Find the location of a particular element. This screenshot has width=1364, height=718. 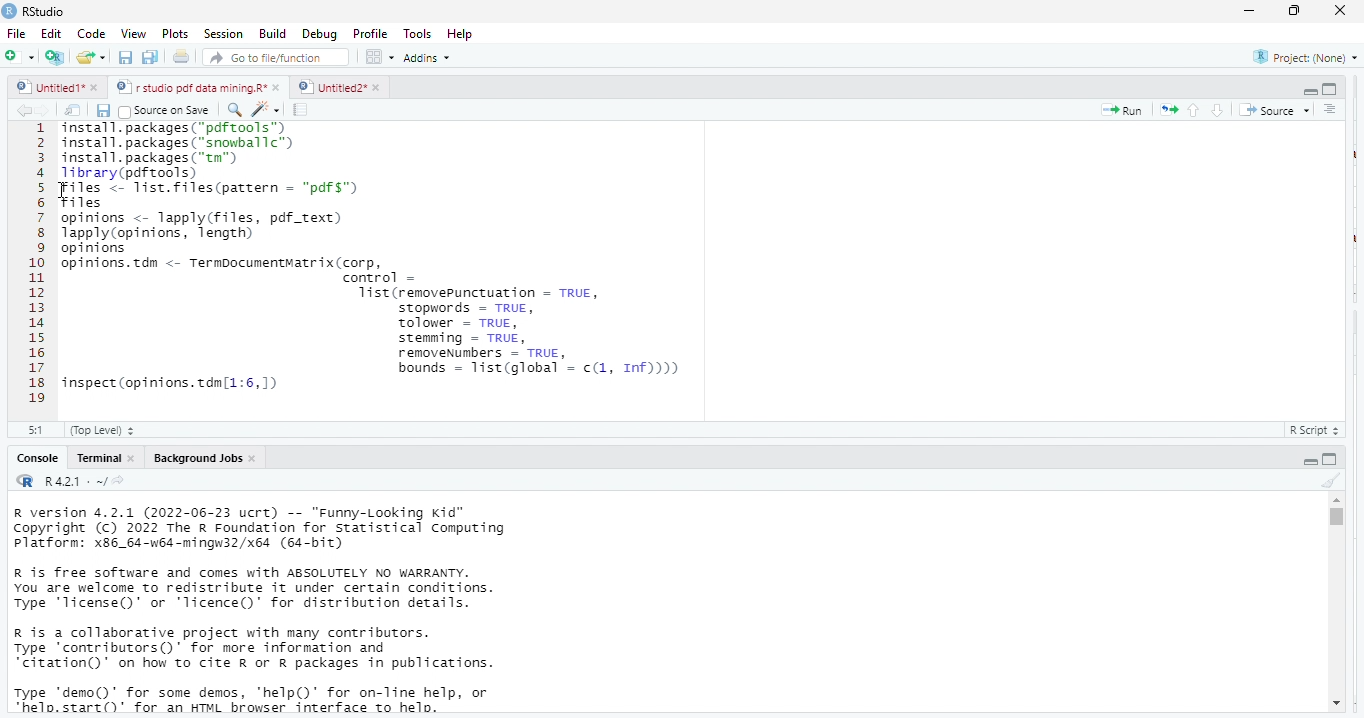

code tools is located at coordinates (265, 108).